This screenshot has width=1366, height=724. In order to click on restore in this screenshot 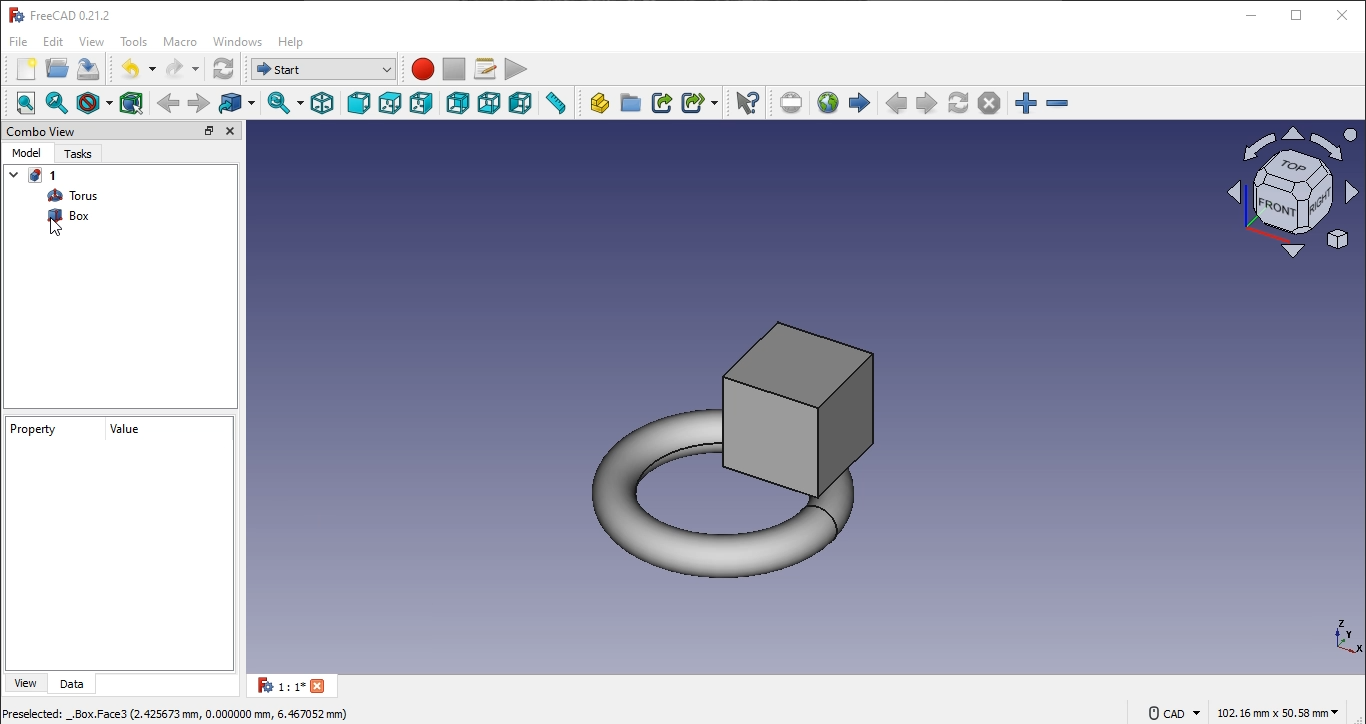, I will do `click(209, 131)`.